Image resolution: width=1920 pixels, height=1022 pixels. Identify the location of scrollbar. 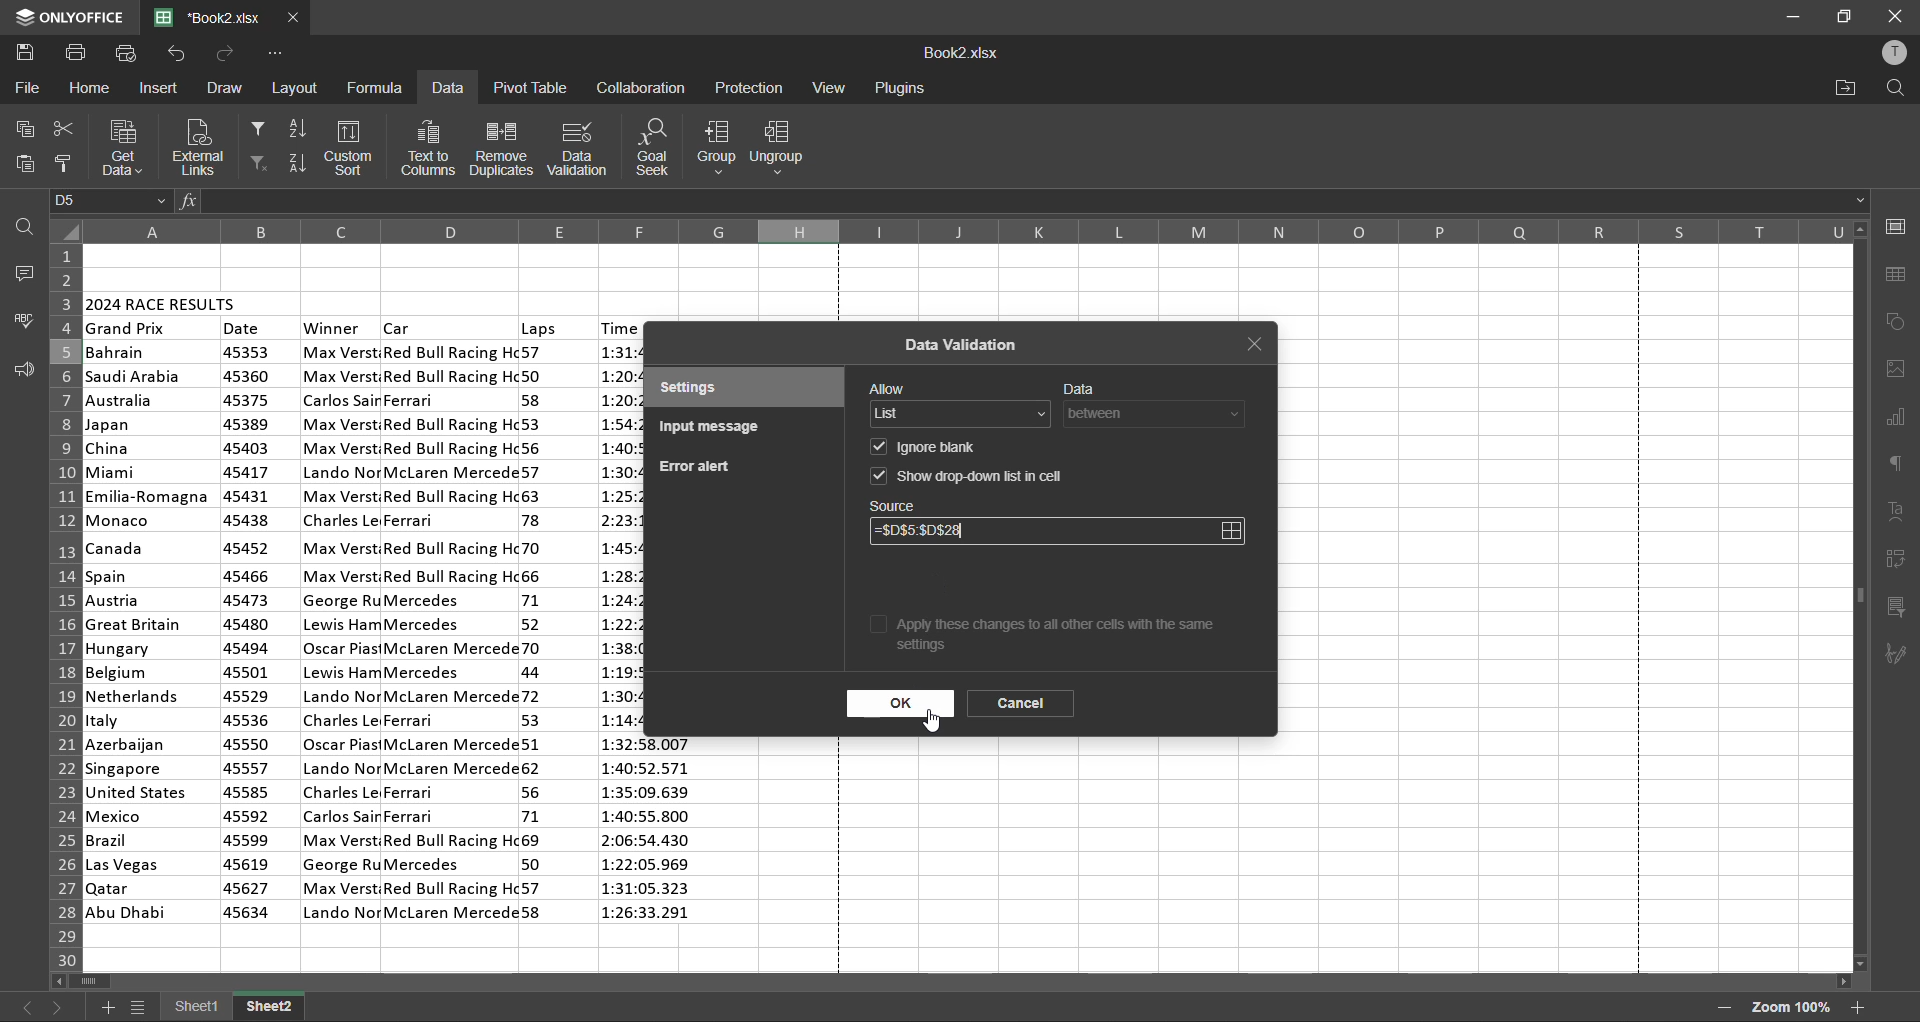
(1860, 596).